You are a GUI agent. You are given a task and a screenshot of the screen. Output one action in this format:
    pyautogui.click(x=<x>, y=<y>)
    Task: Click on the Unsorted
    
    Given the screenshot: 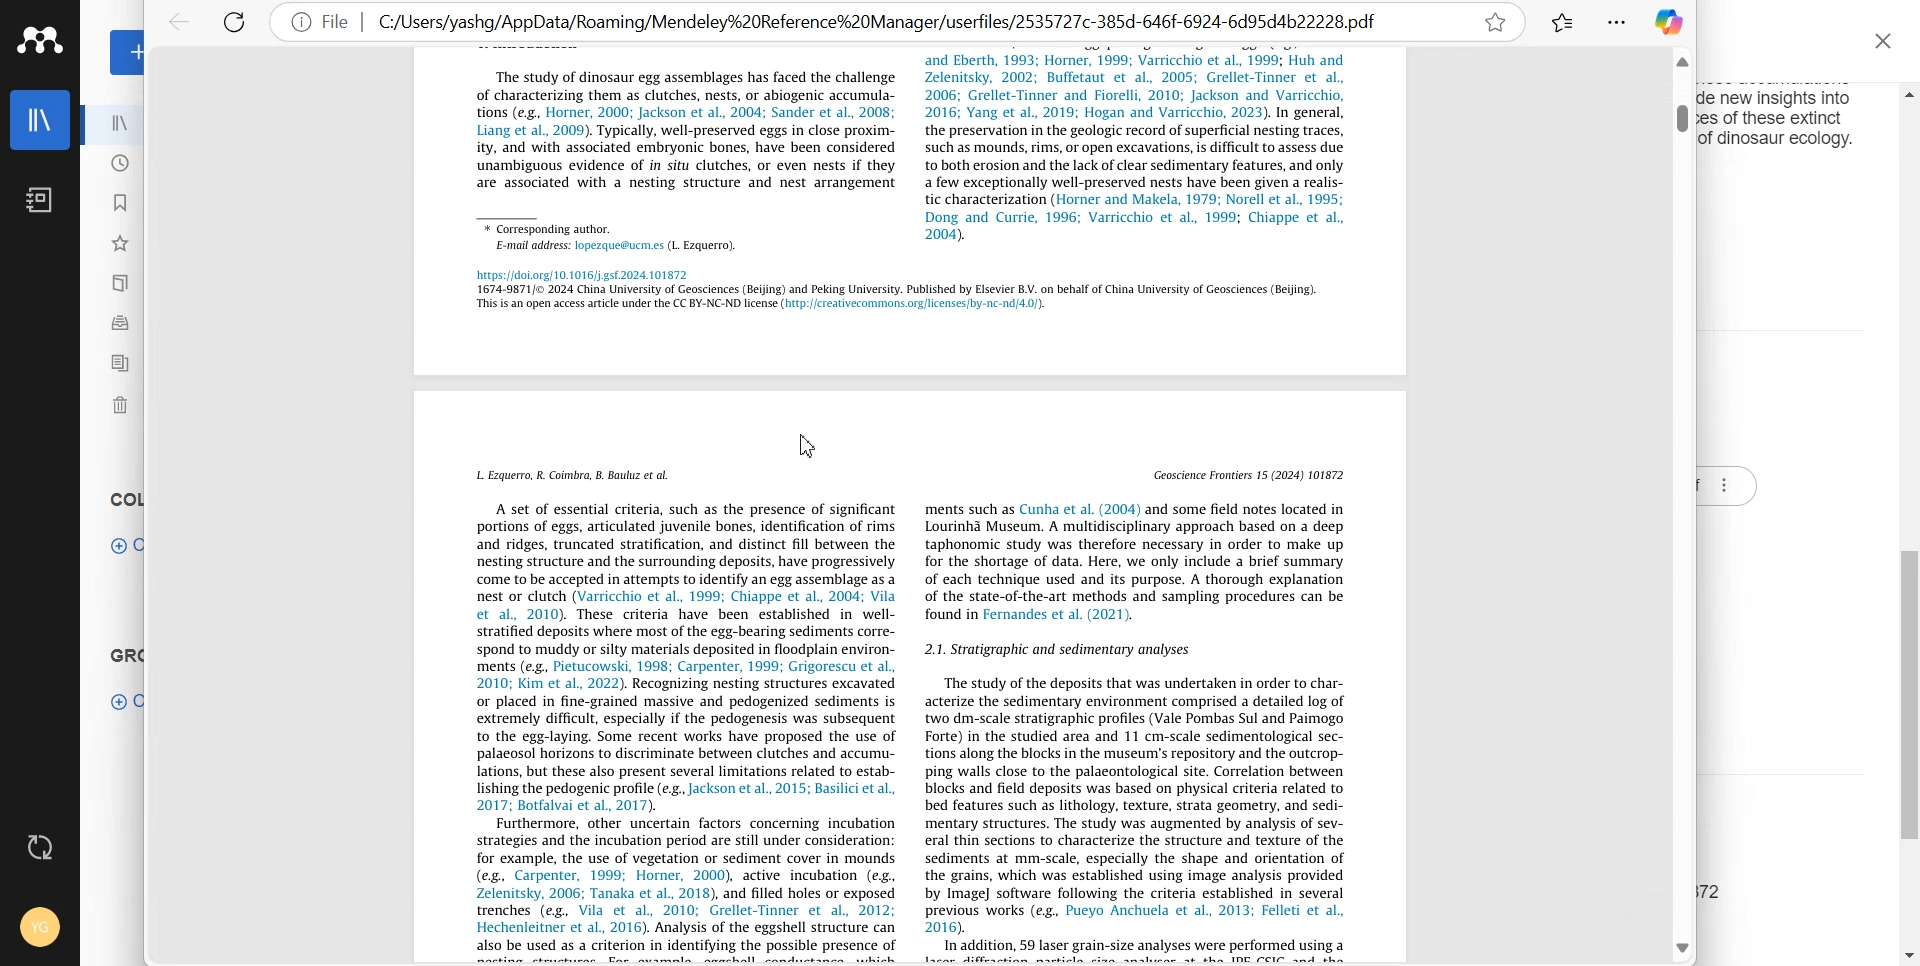 What is the action you would take?
    pyautogui.click(x=117, y=323)
    